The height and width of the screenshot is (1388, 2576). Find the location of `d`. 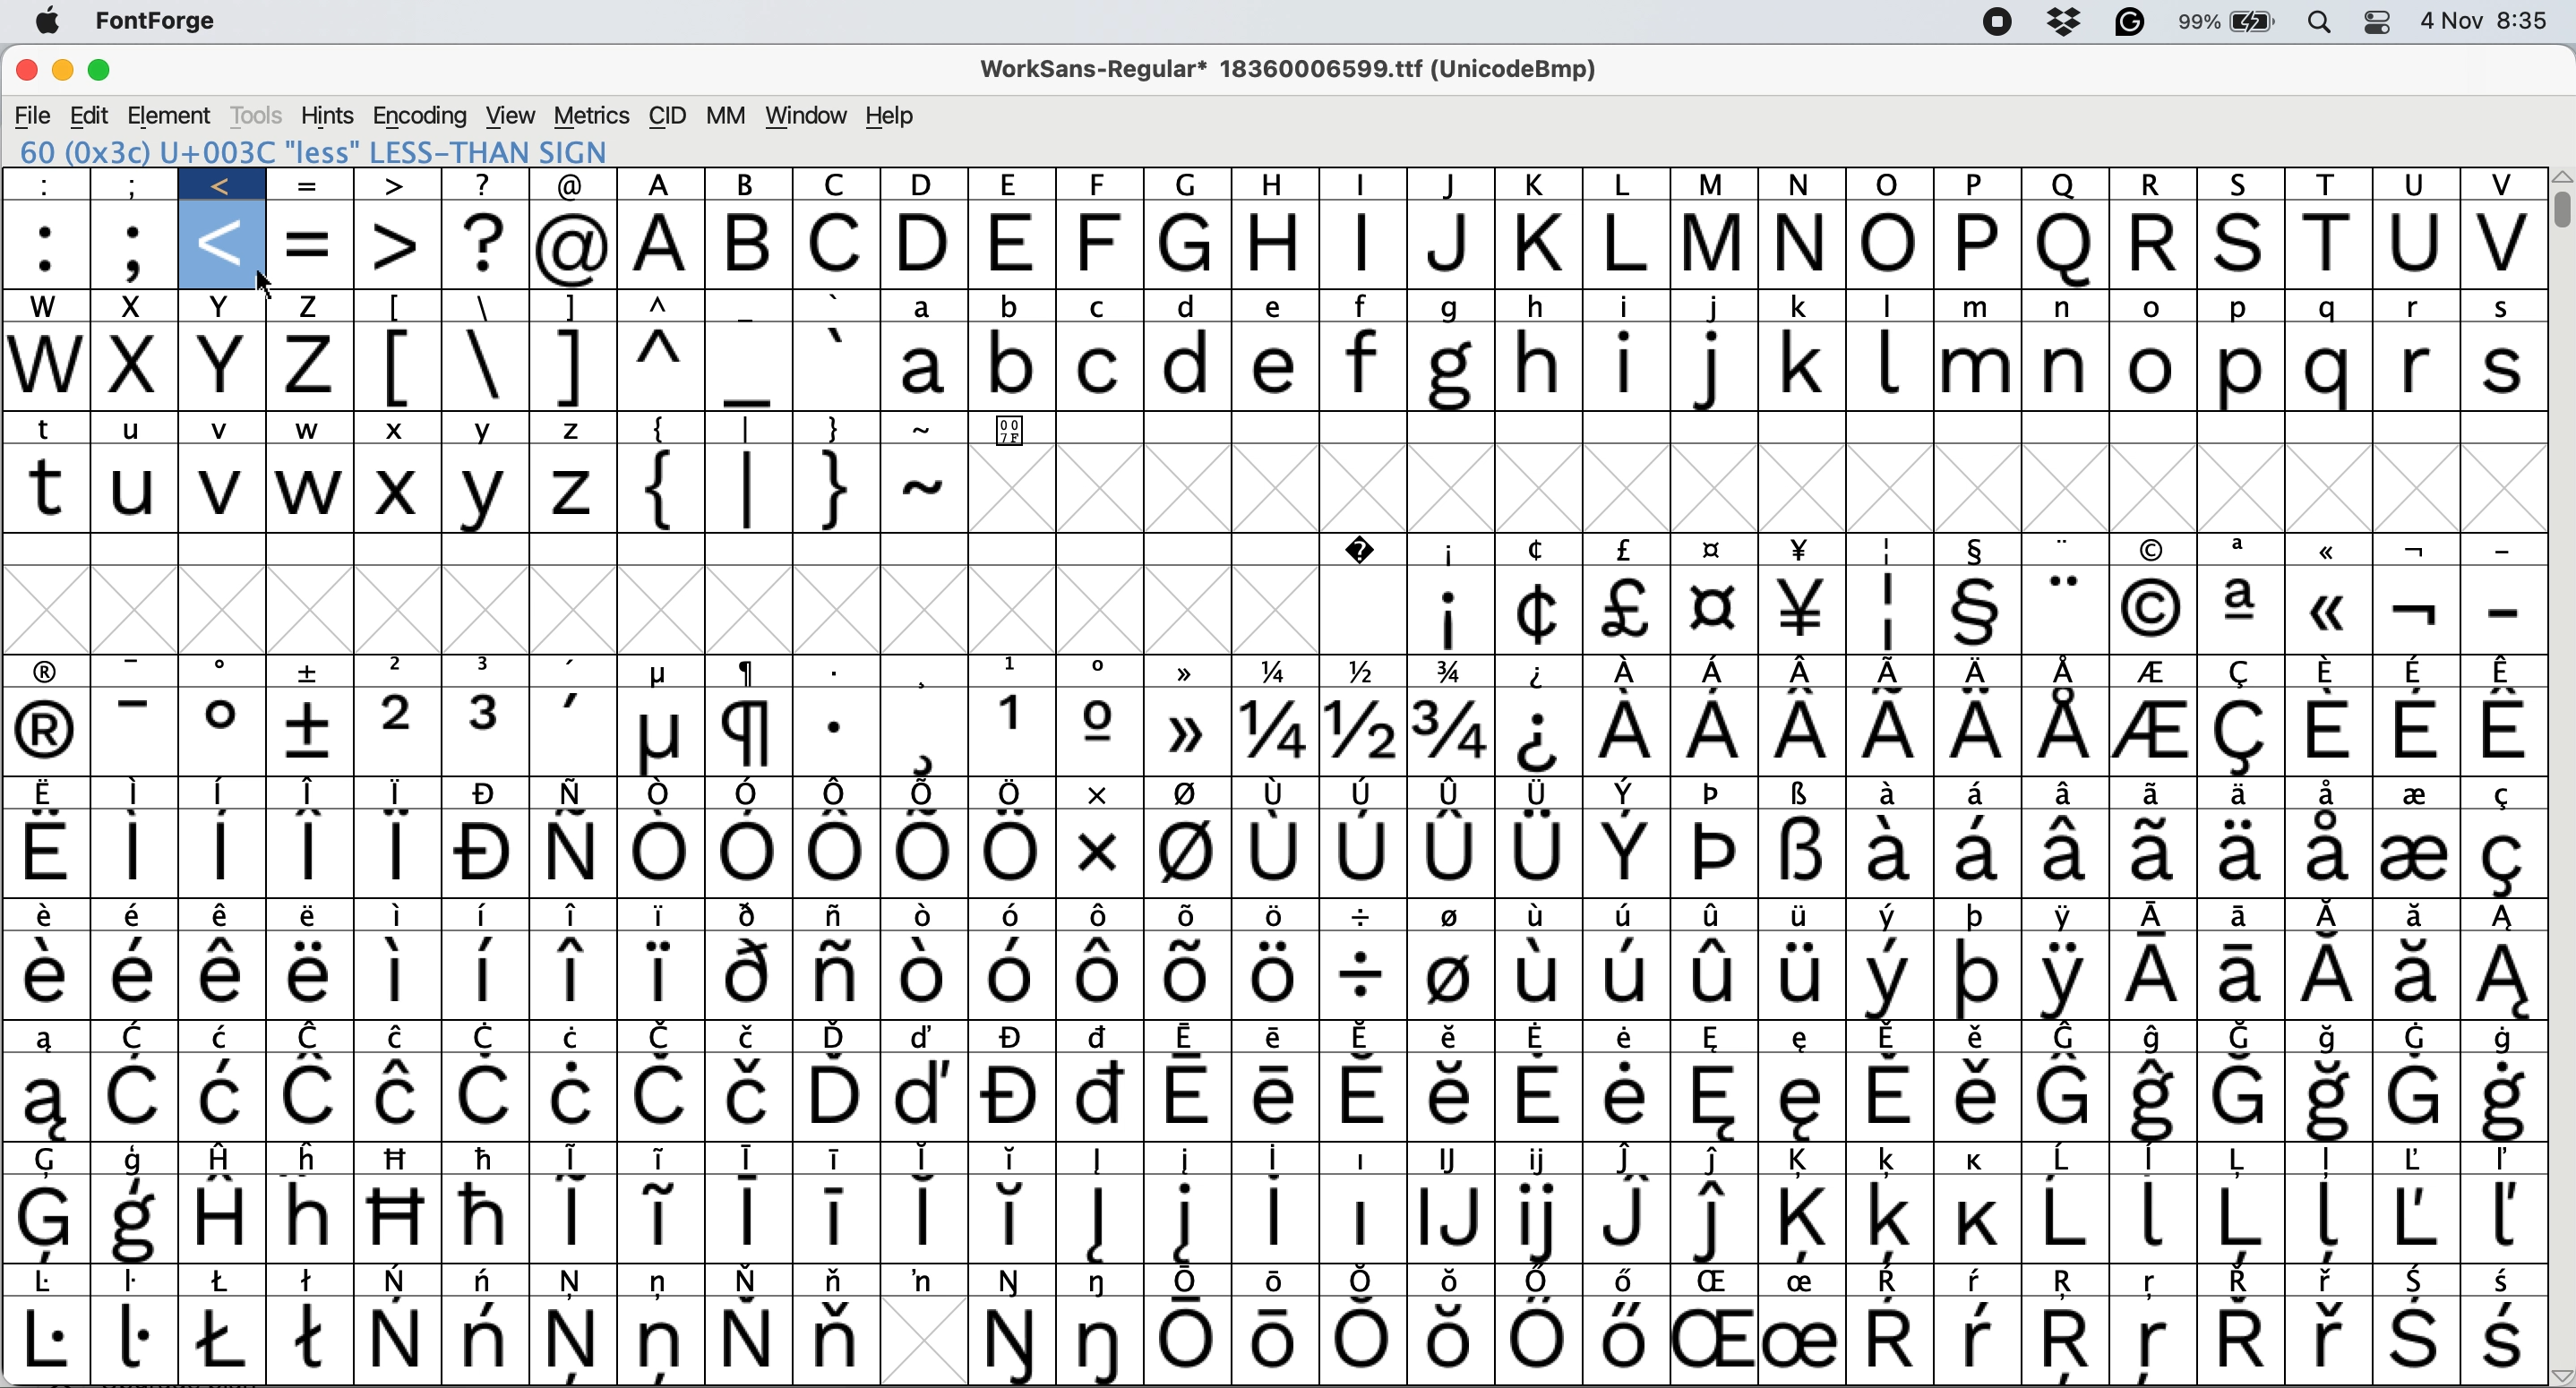

d is located at coordinates (1186, 368).